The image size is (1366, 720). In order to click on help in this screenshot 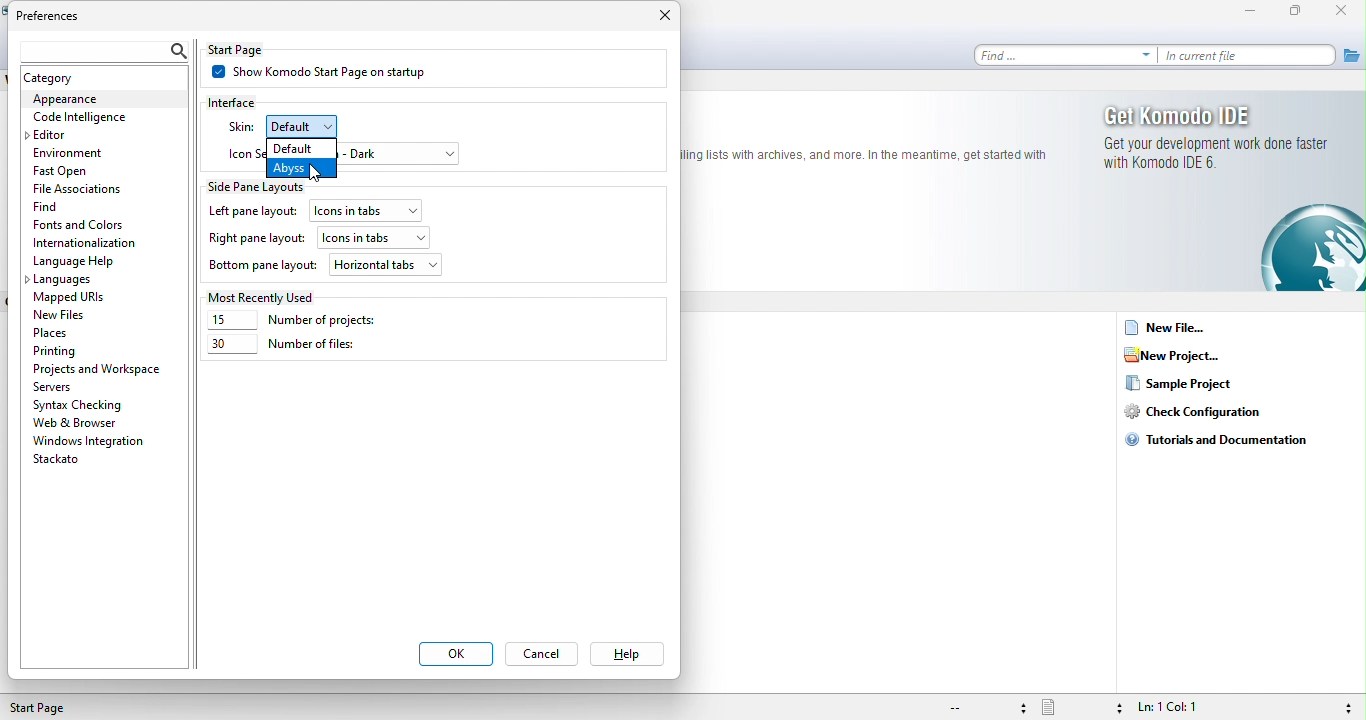, I will do `click(625, 655)`.